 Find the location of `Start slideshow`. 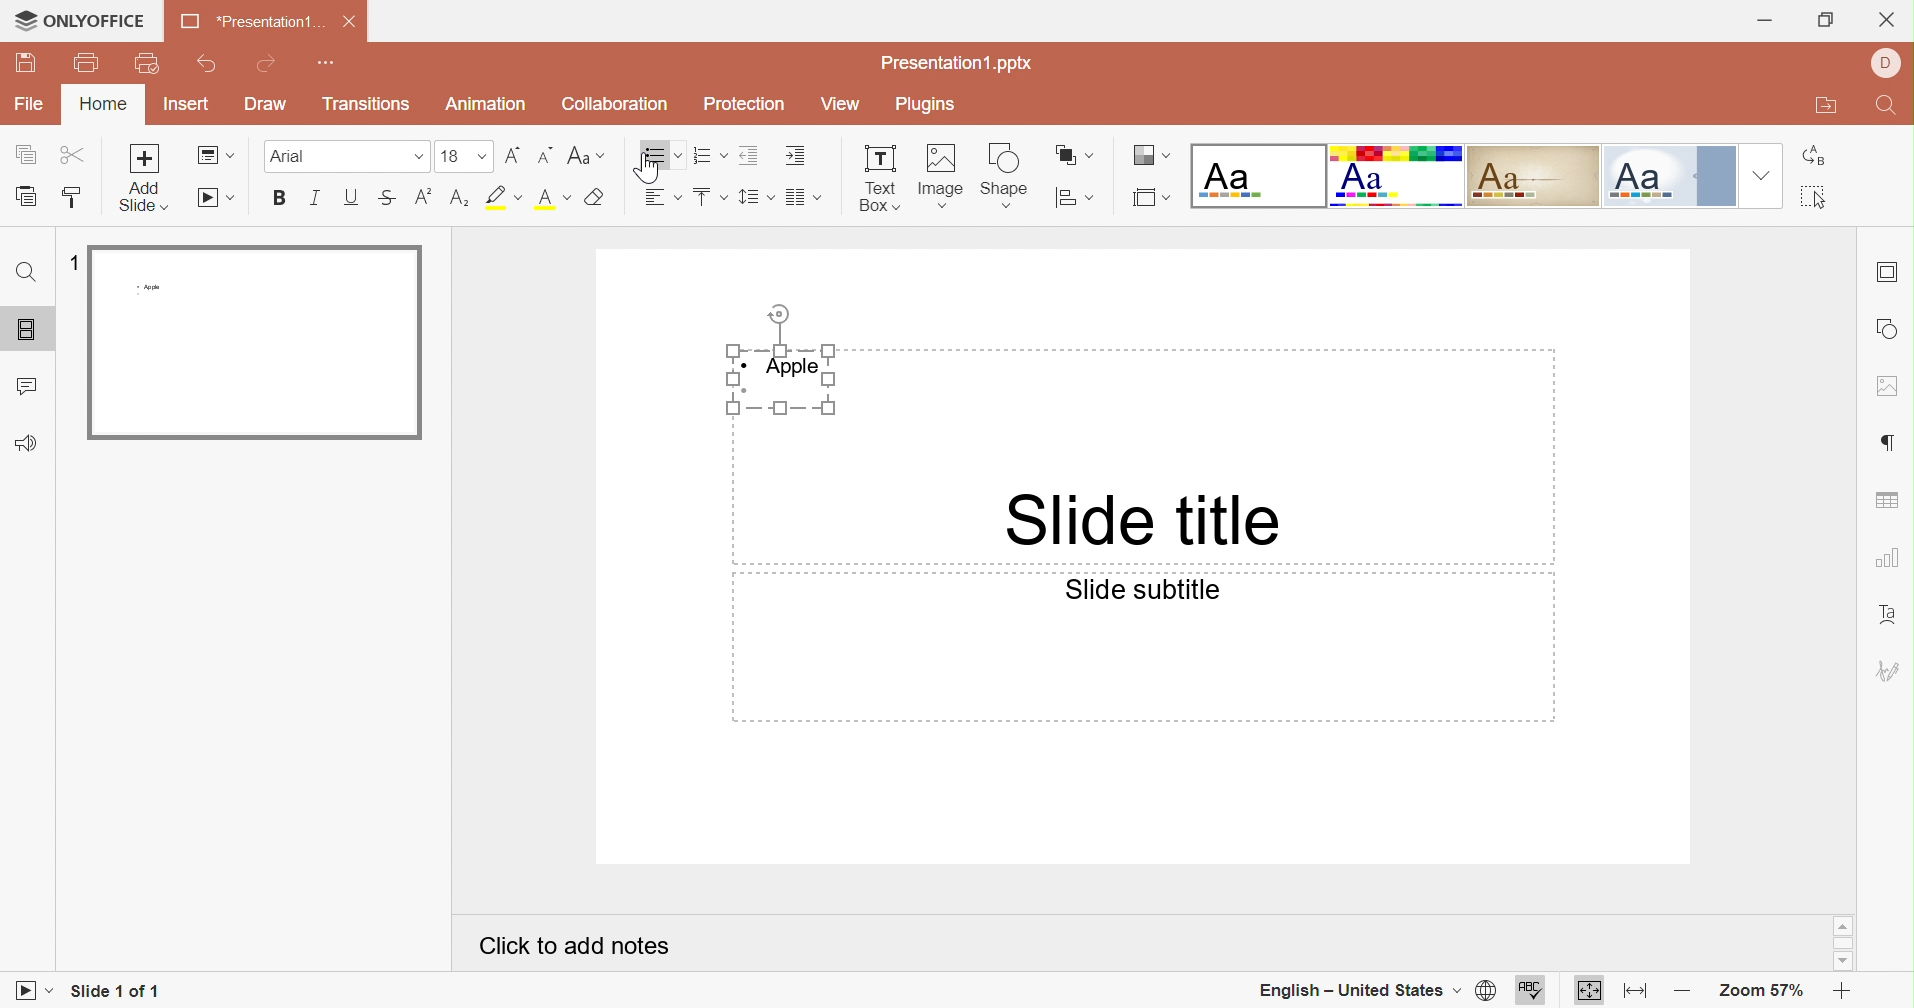

Start slideshow is located at coordinates (29, 994).